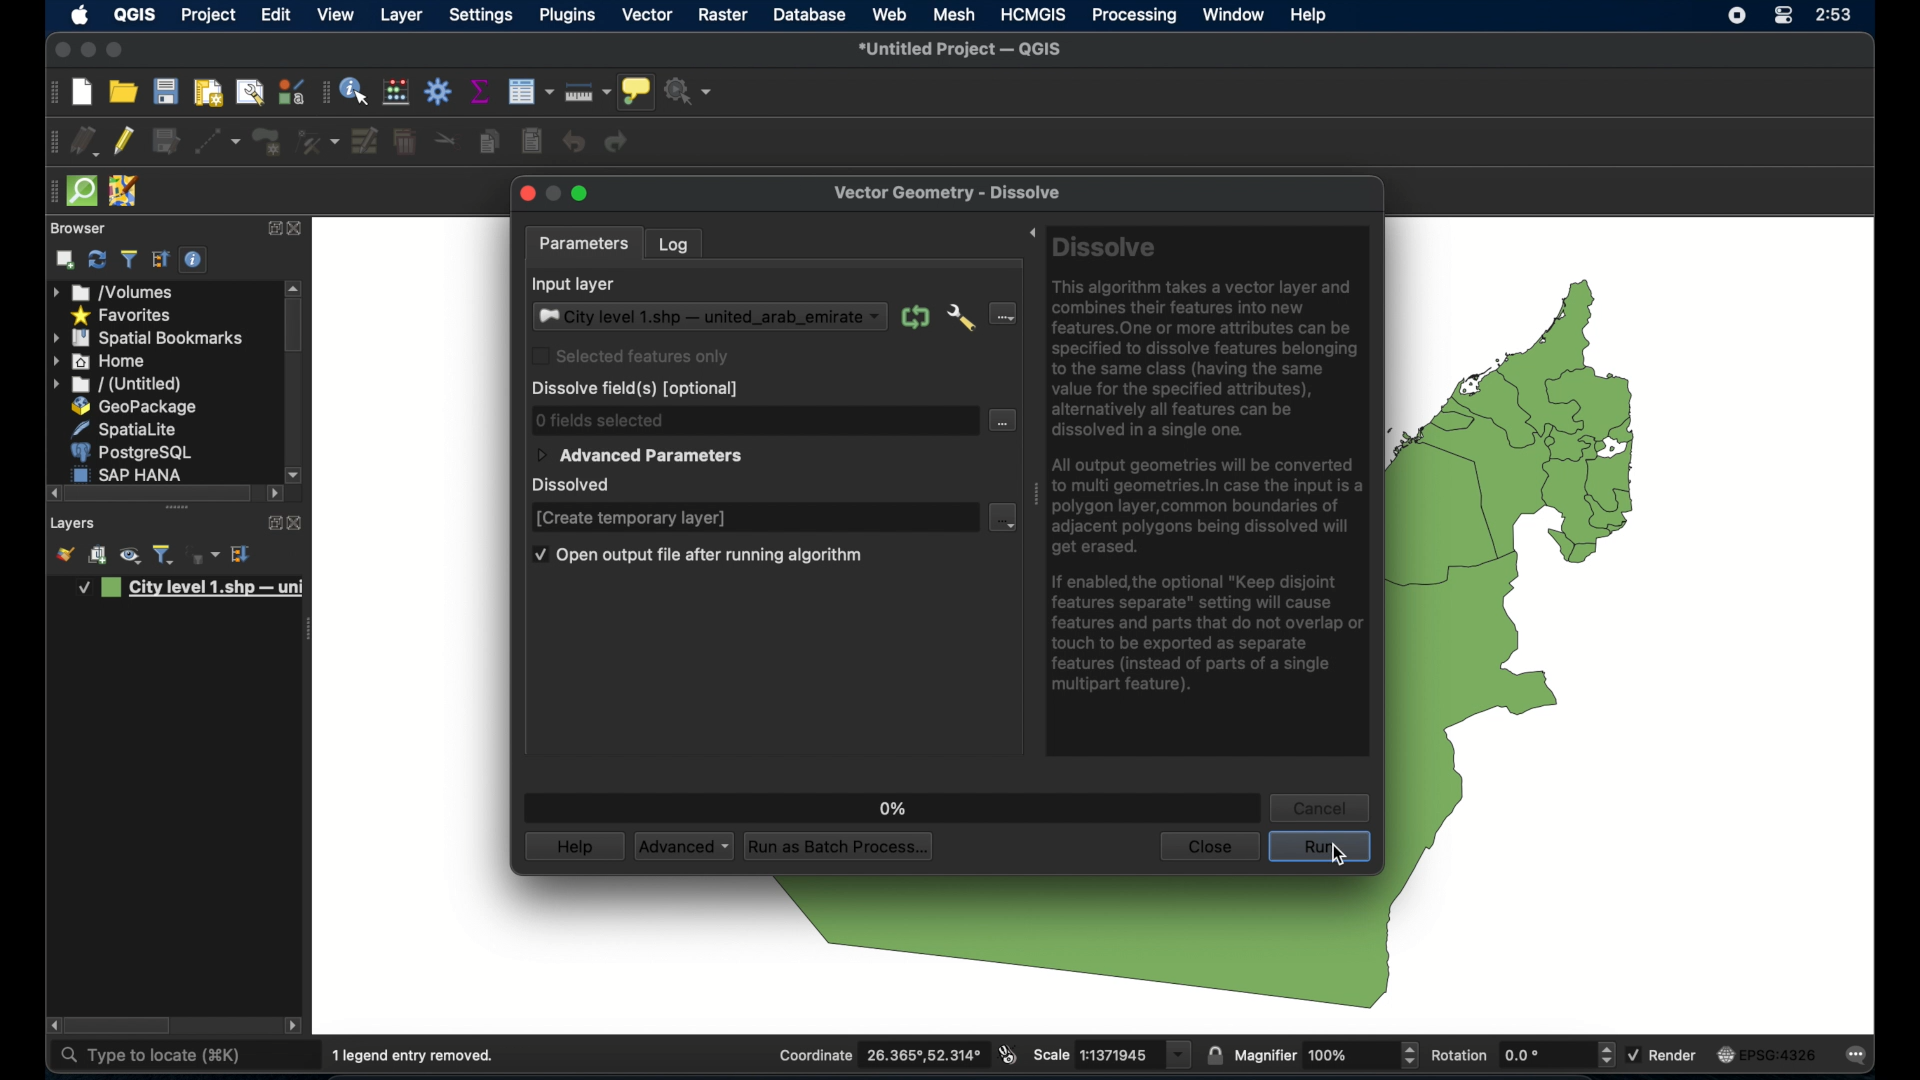 This screenshot has width=1920, height=1080. What do you see at coordinates (161, 260) in the screenshot?
I see `expand all` at bounding box center [161, 260].